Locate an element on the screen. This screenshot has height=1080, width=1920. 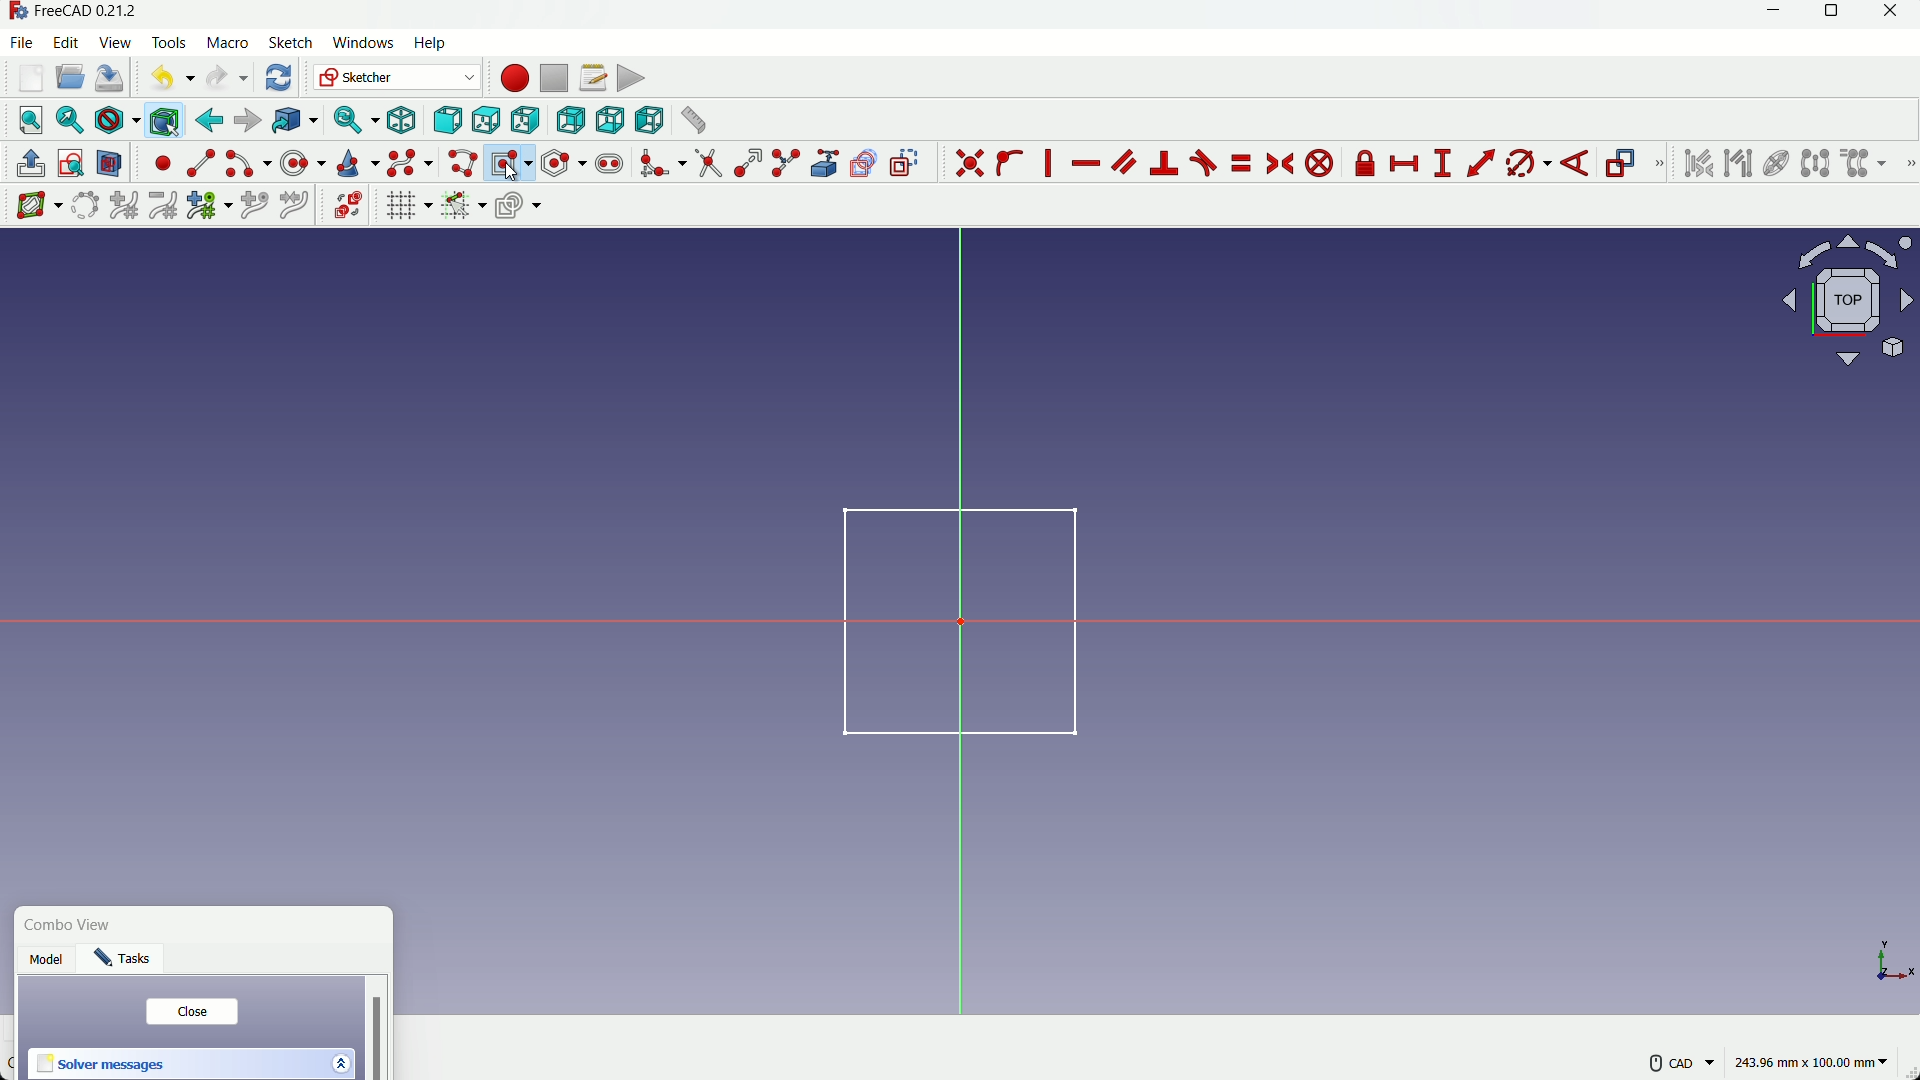
configure rendering order is located at coordinates (521, 204).